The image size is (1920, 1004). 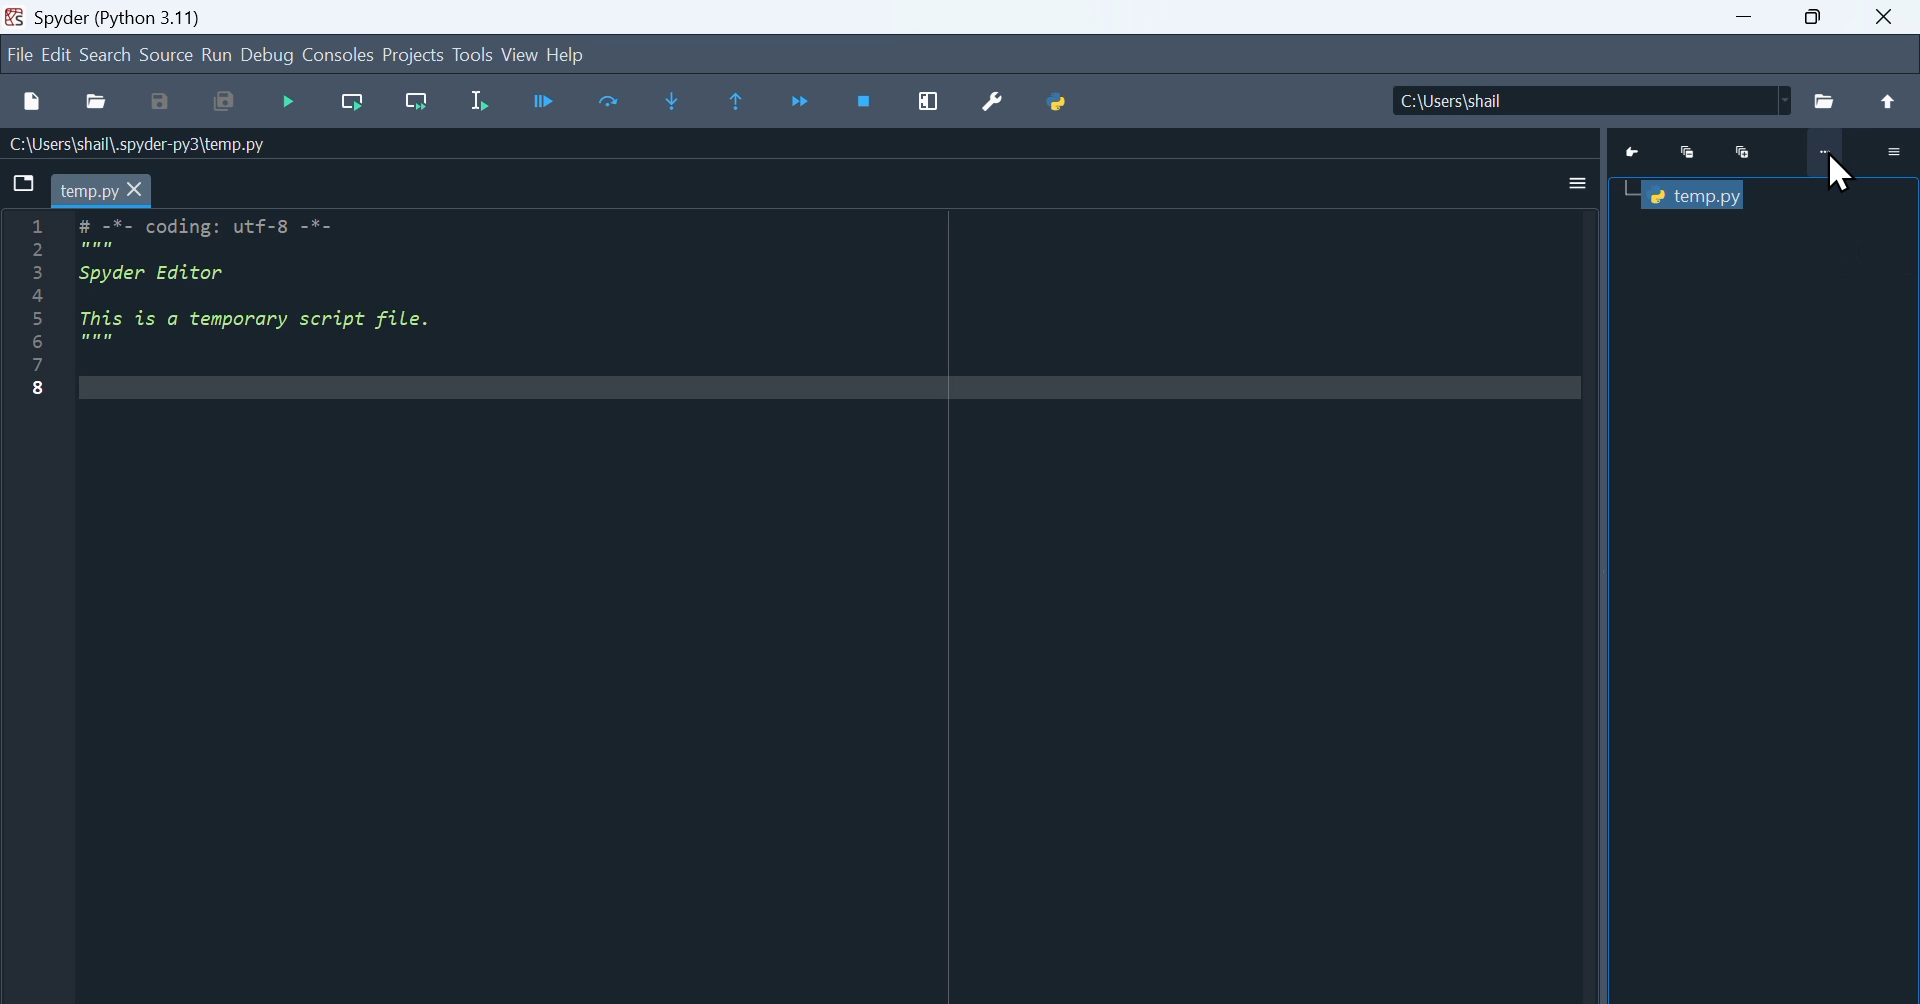 What do you see at coordinates (167, 56) in the screenshot?
I see `Source` at bounding box center [167, 56].